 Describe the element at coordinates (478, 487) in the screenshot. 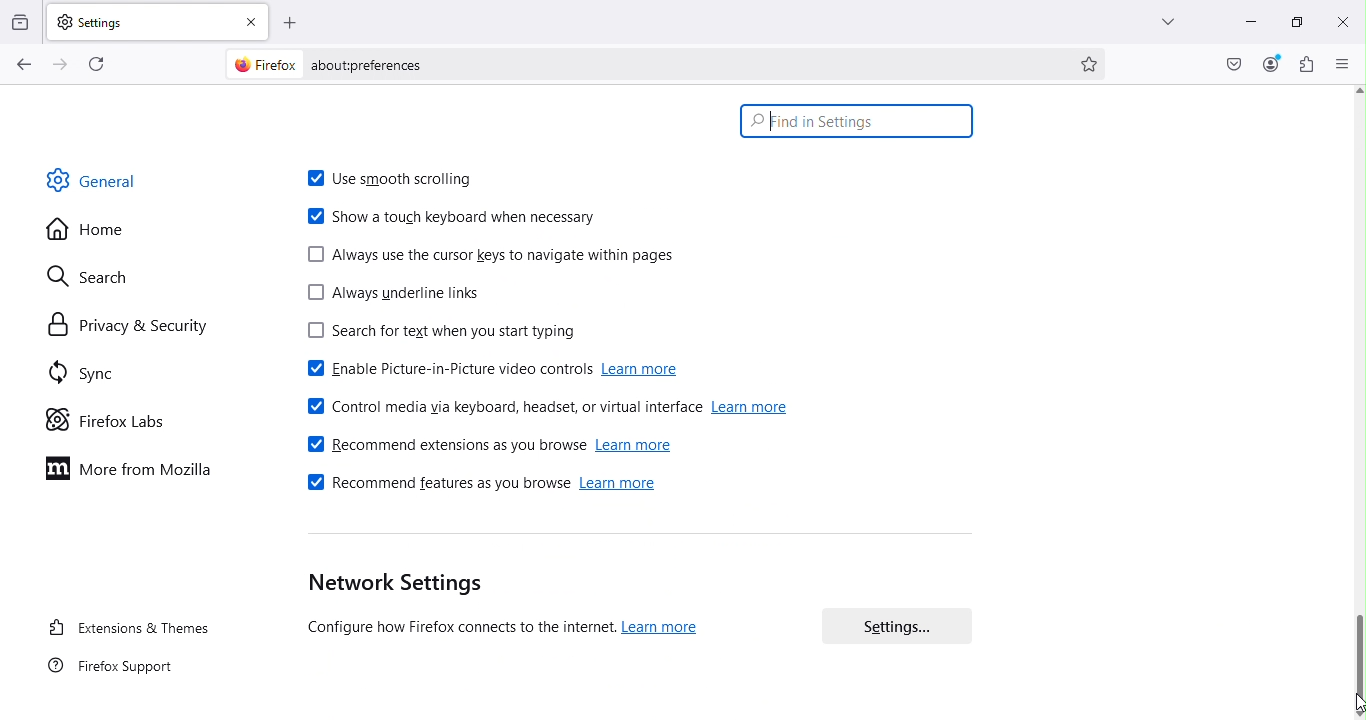

I see `Recommended features as you browse` at that location.